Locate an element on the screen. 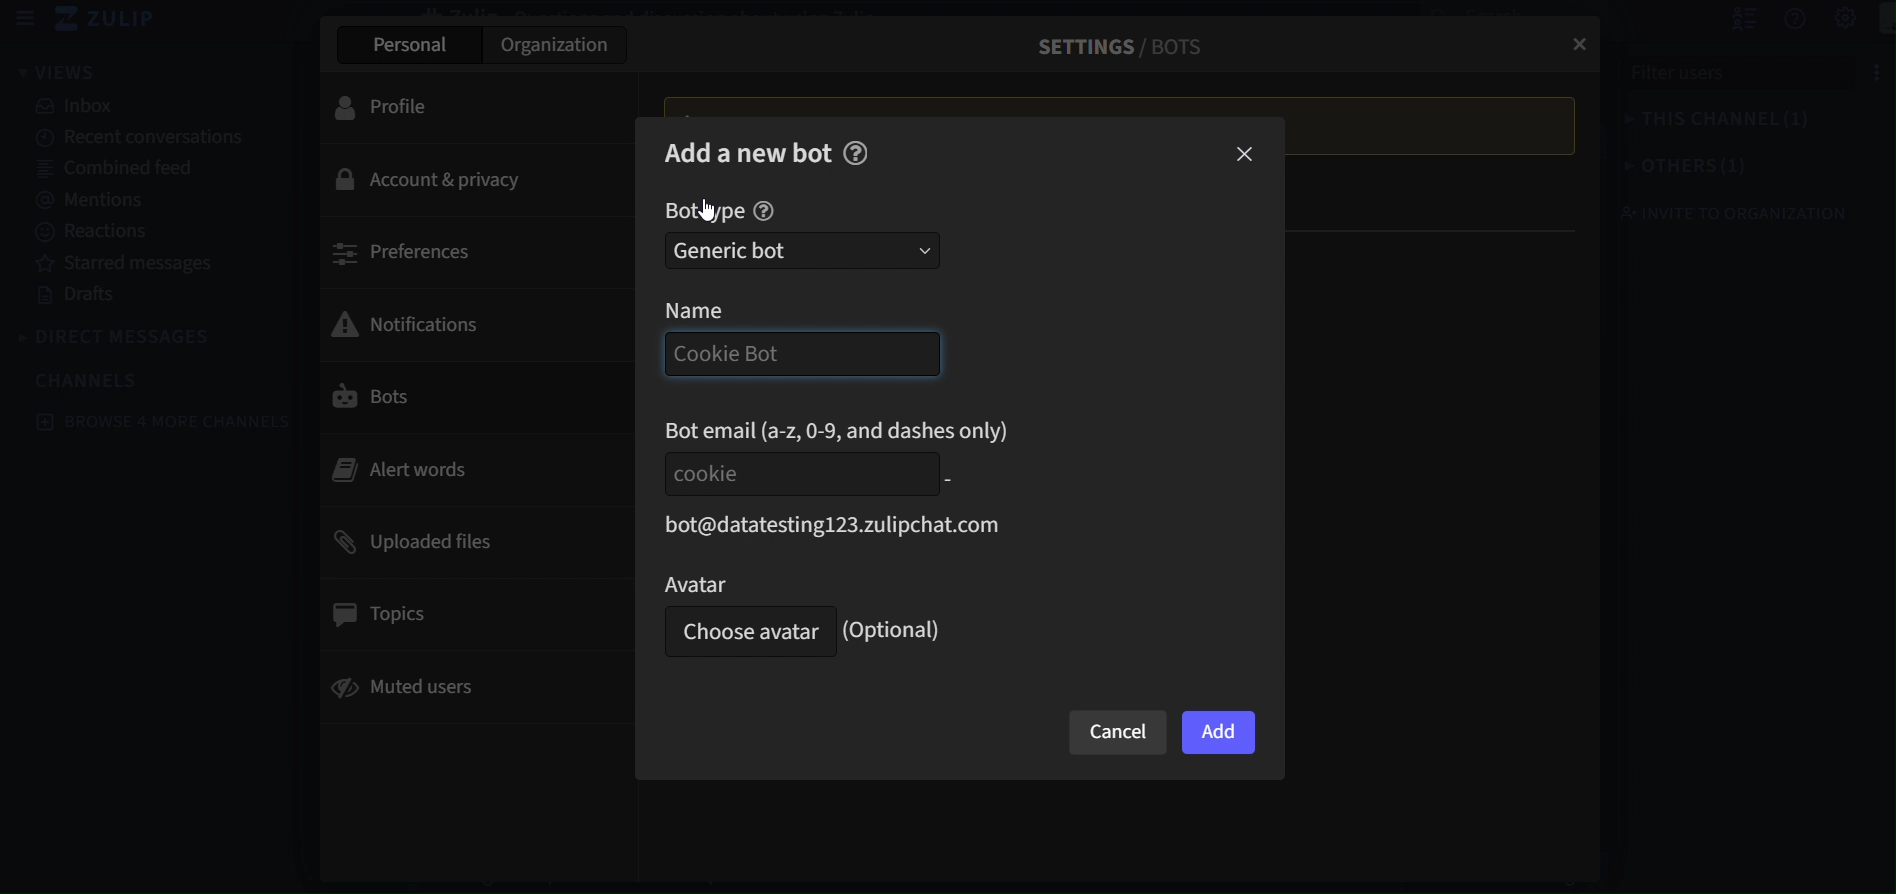 The image size is (1896, 894). combined feed is located at coordinates (126, 170).